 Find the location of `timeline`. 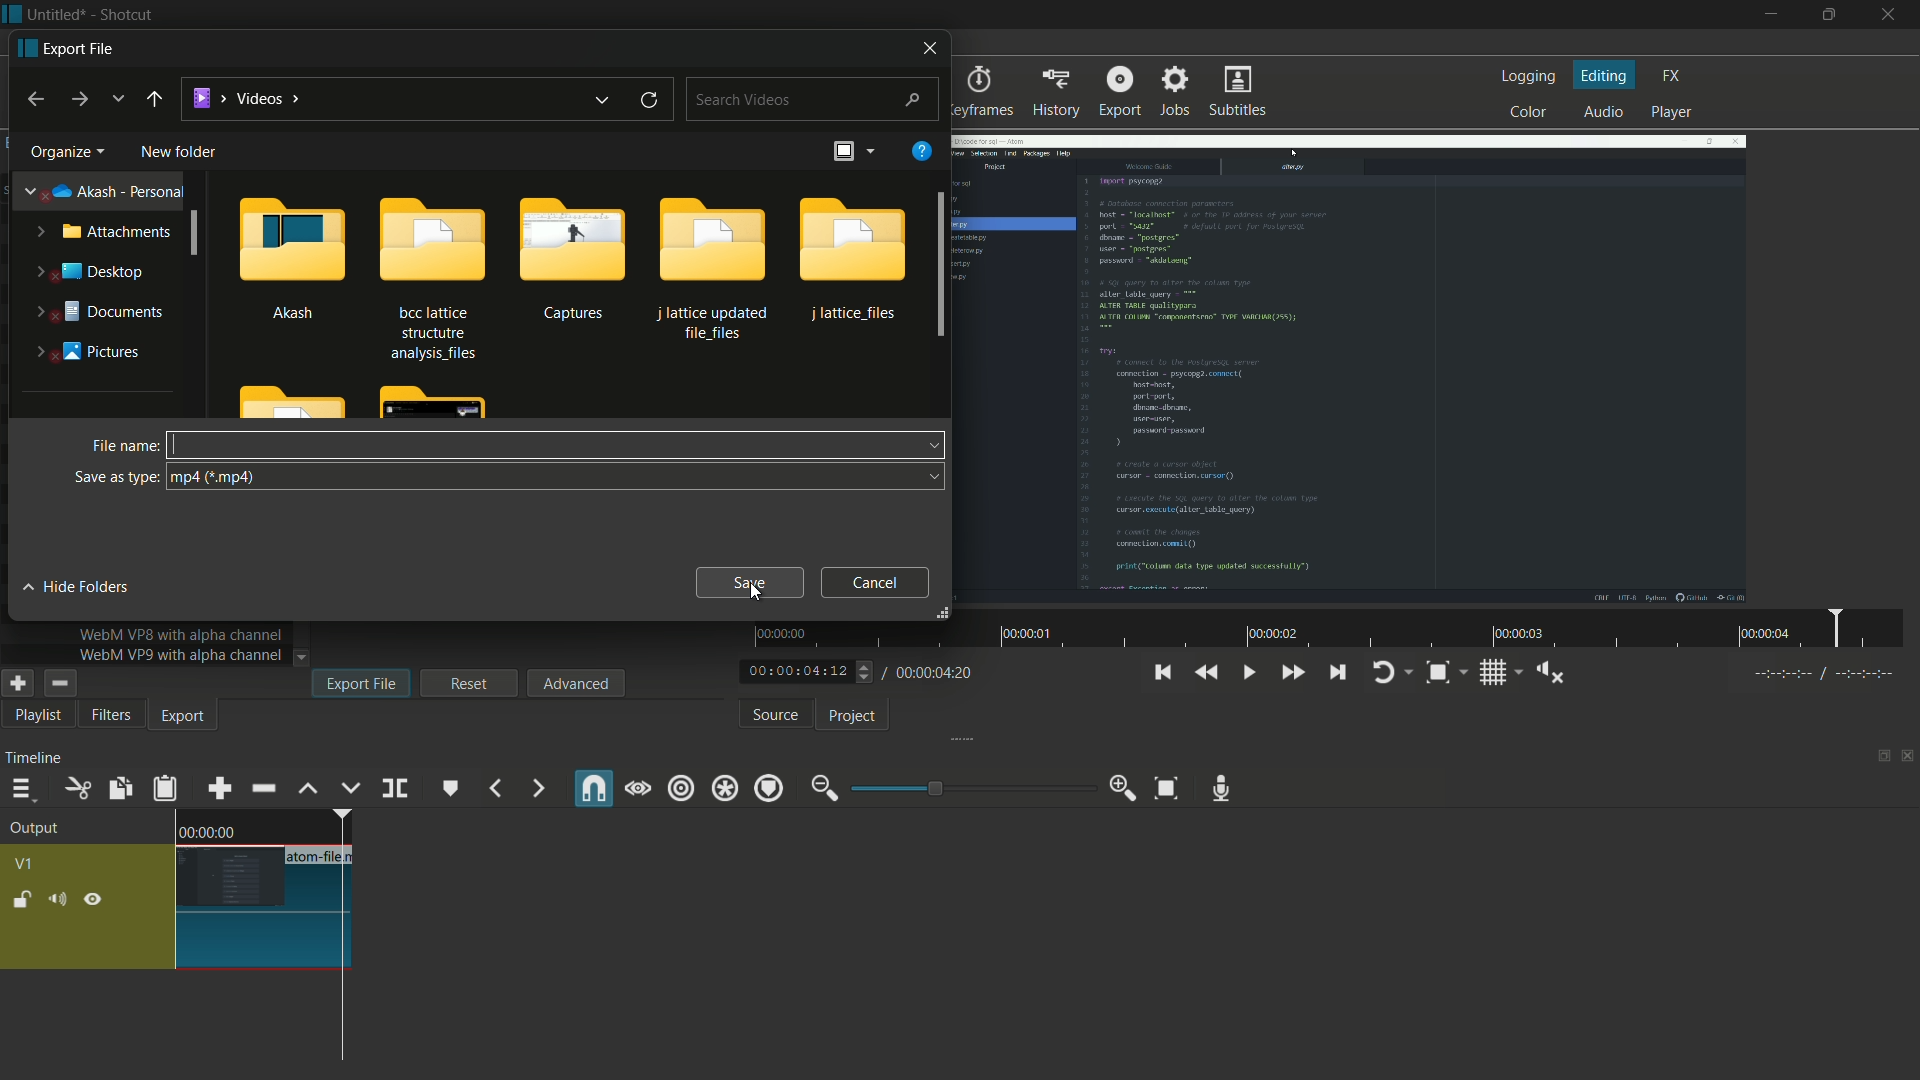

timeline is located at coordinates (33, 761).